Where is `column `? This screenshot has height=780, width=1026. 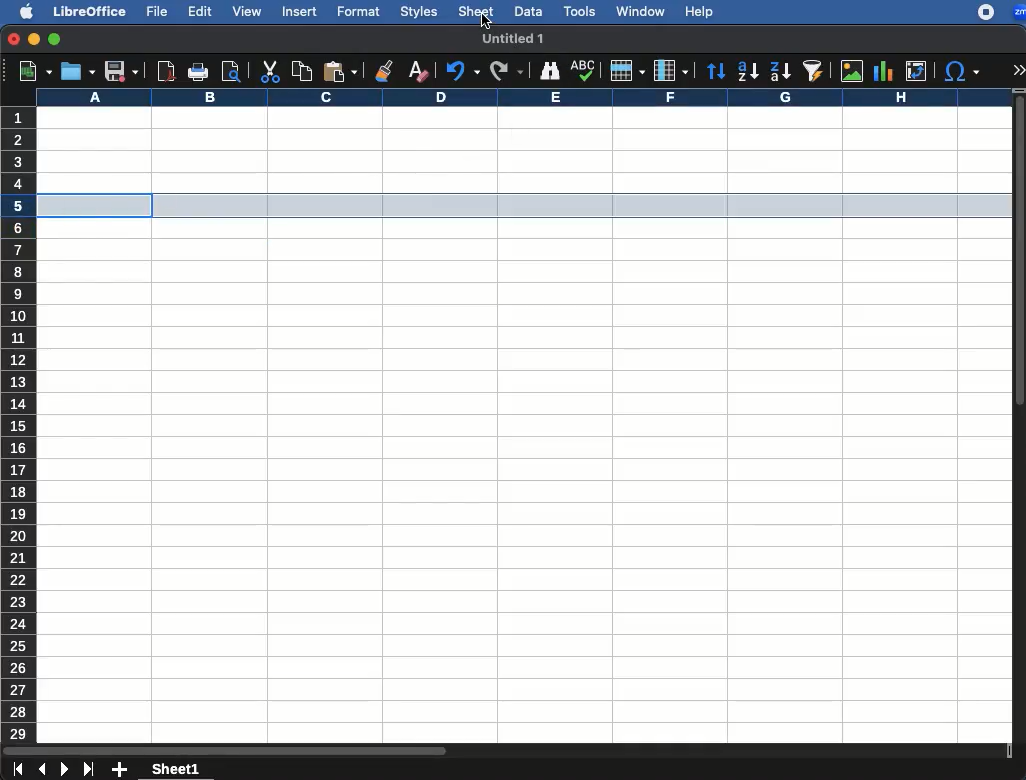
column  is located at coordinates (669, 70).